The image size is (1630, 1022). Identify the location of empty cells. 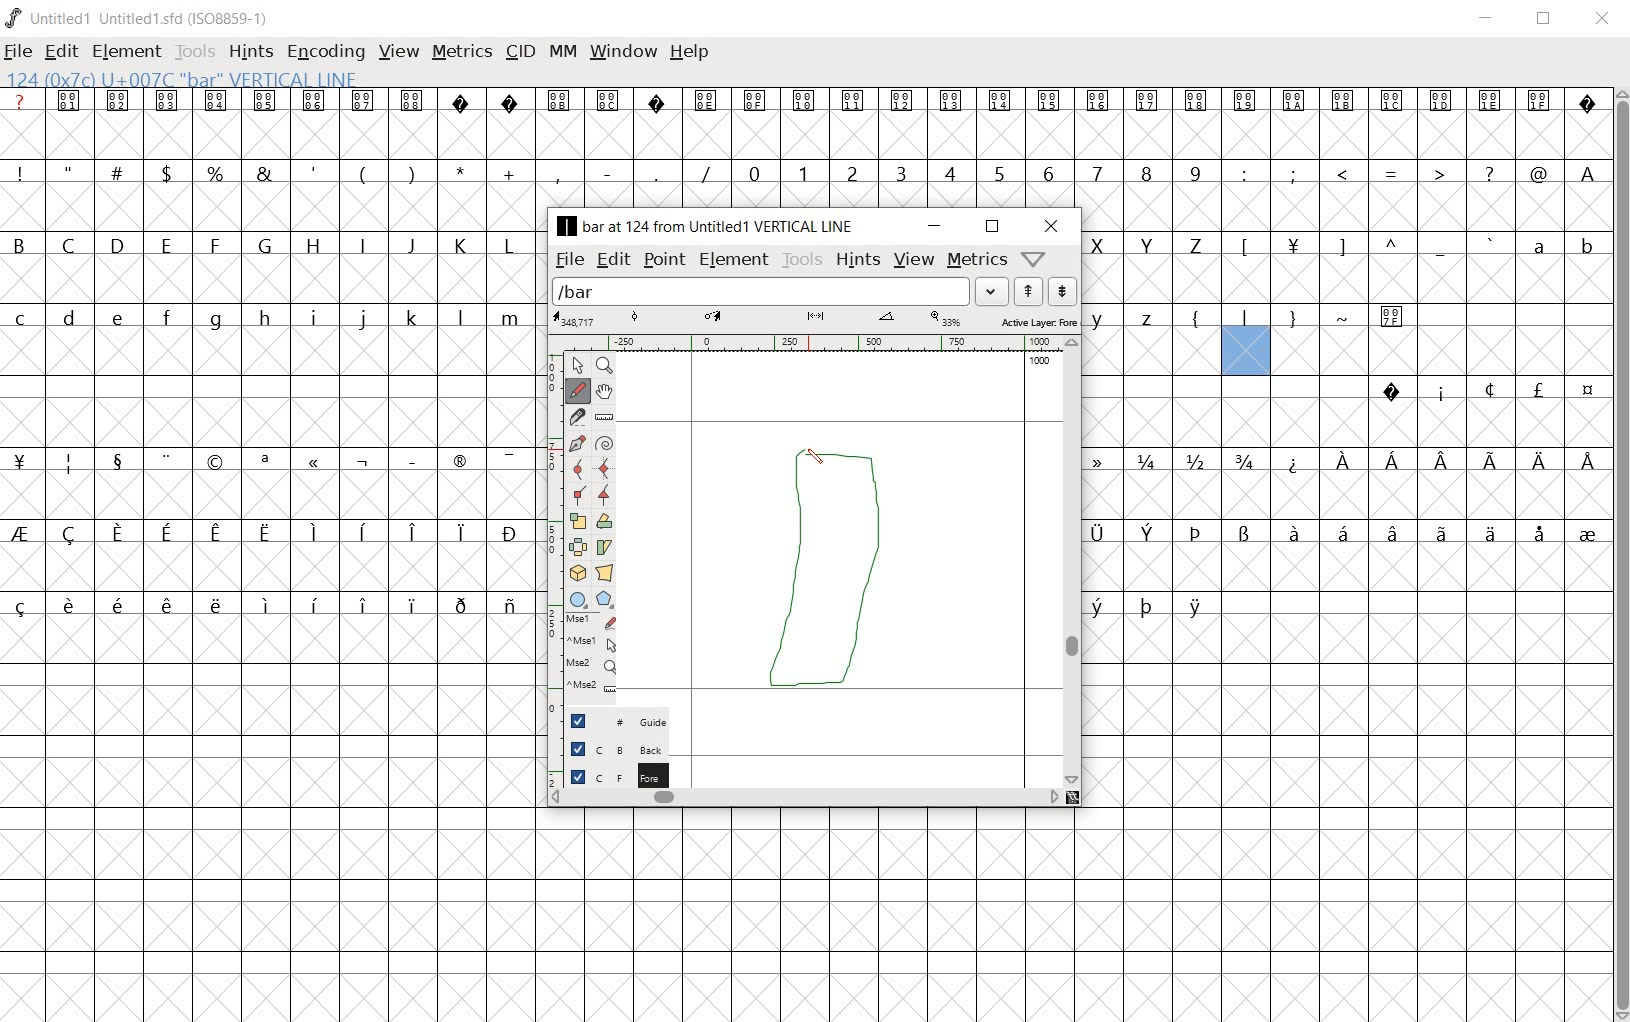
(271, 819).